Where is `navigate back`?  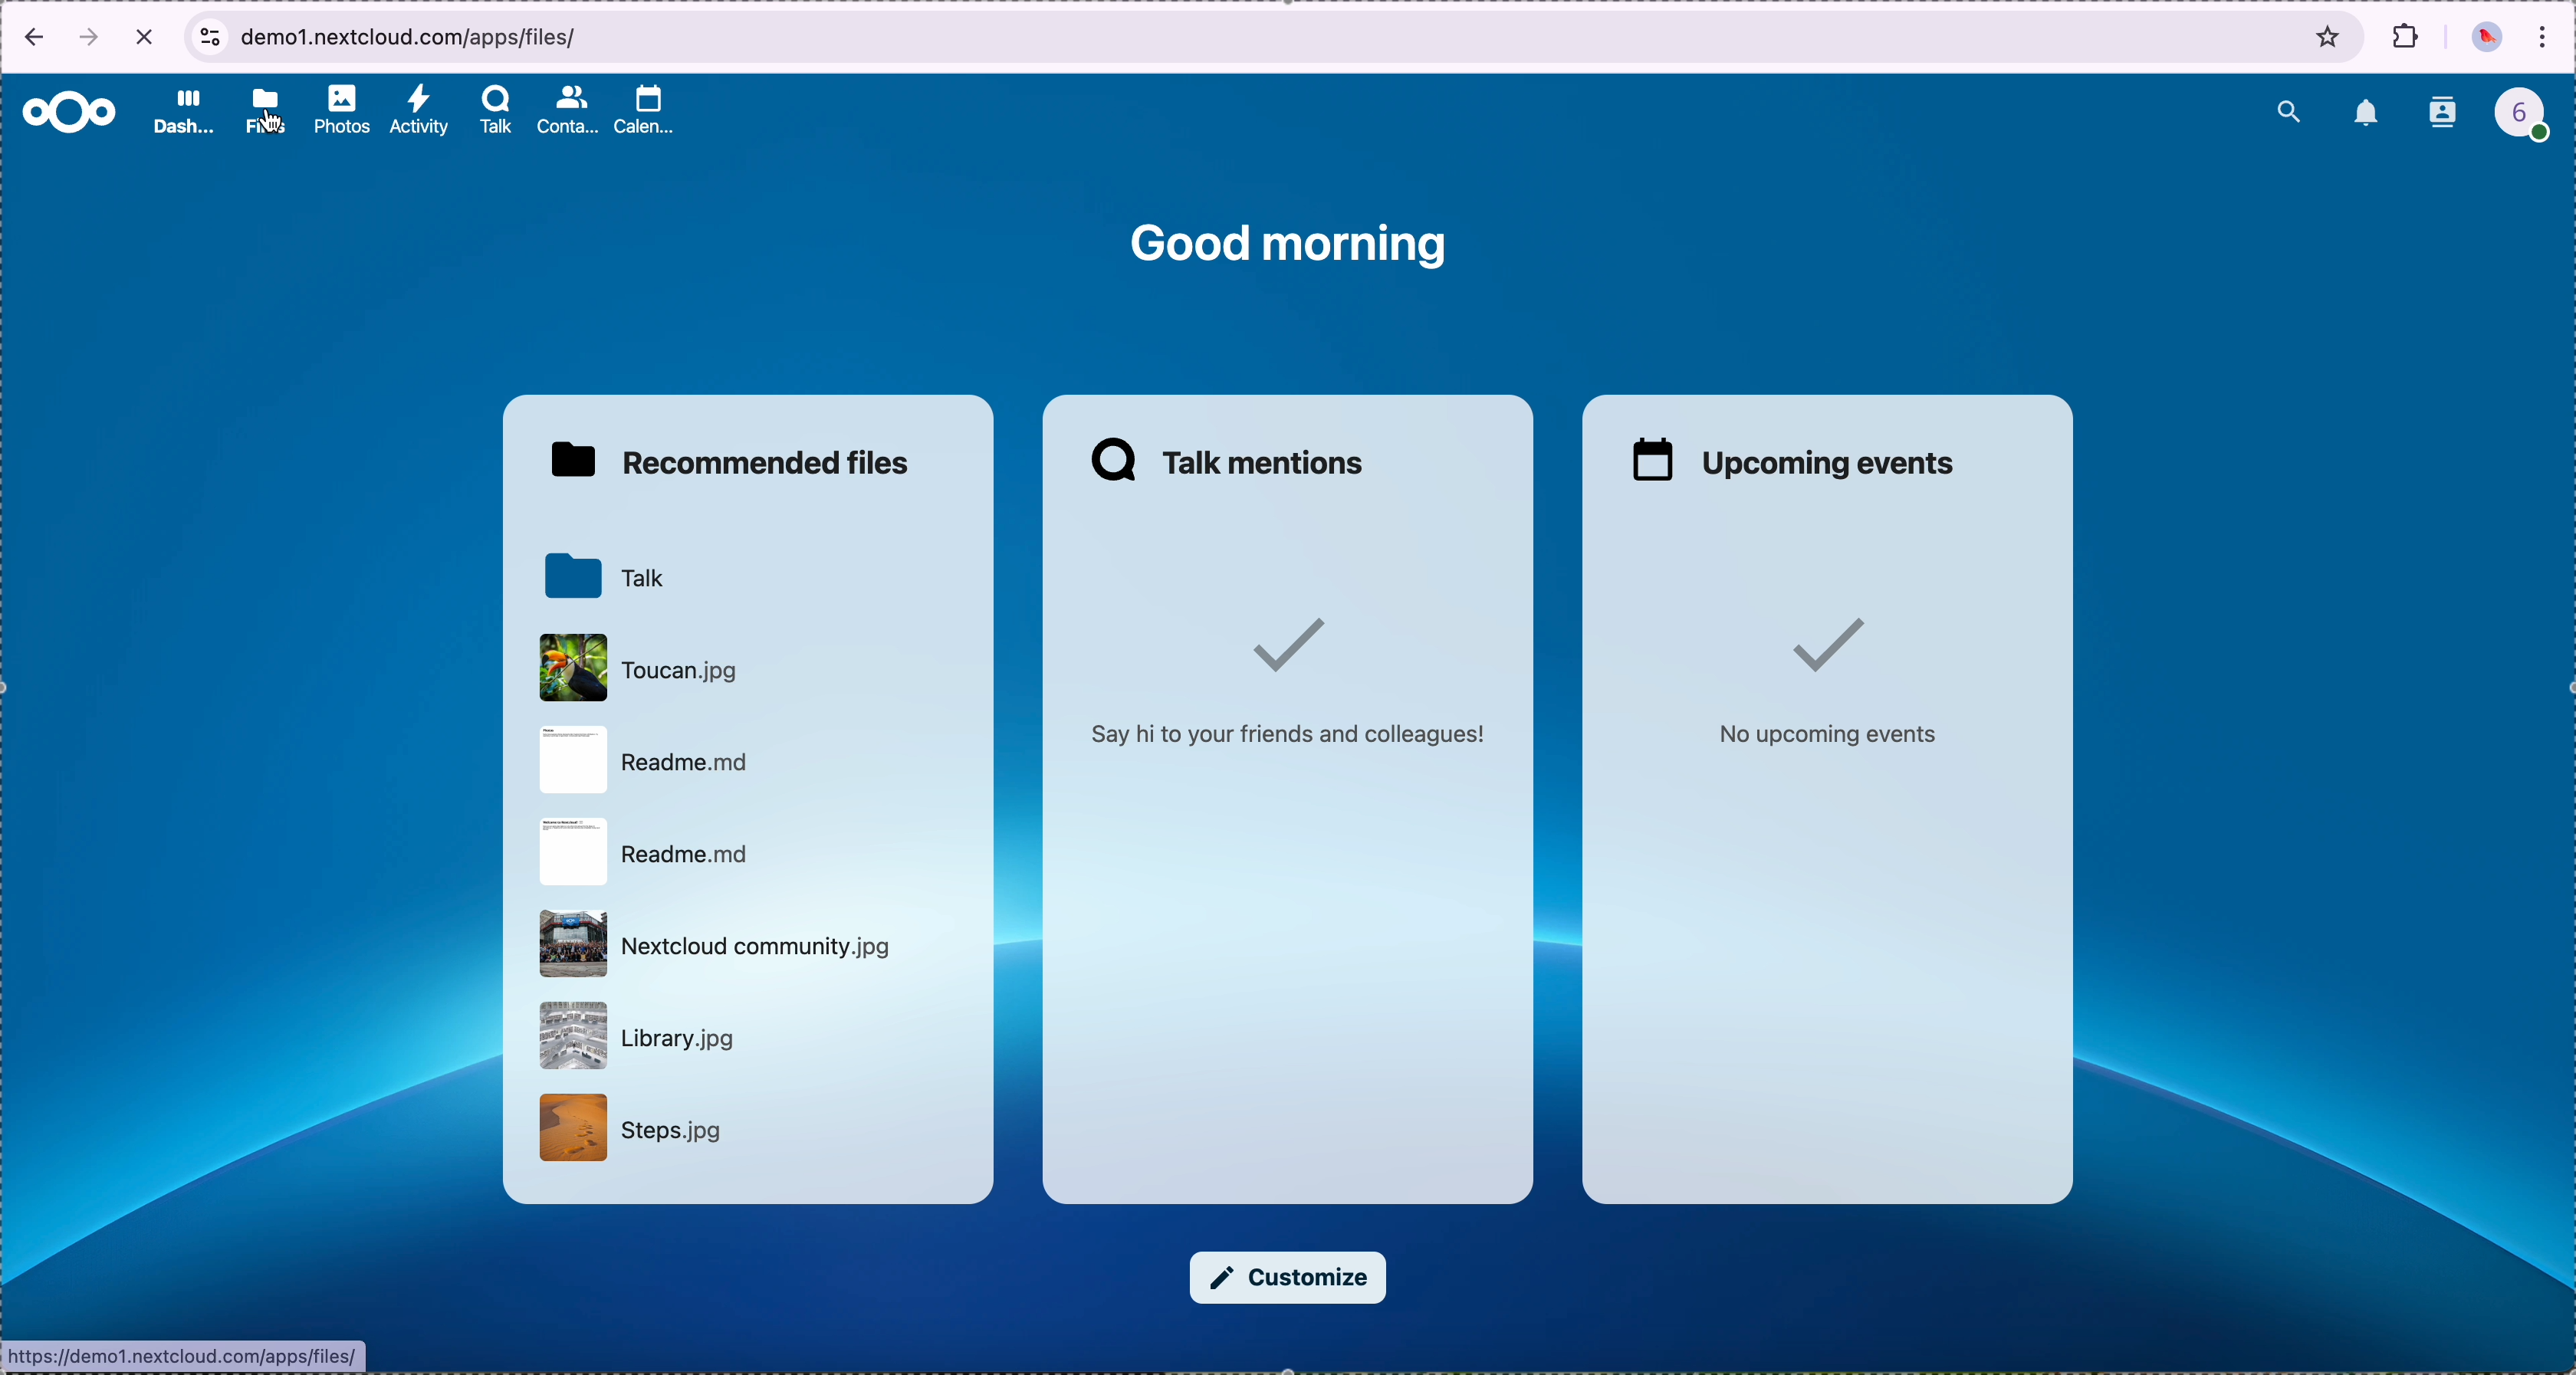 navigate back is located at coordinates (27, 41).